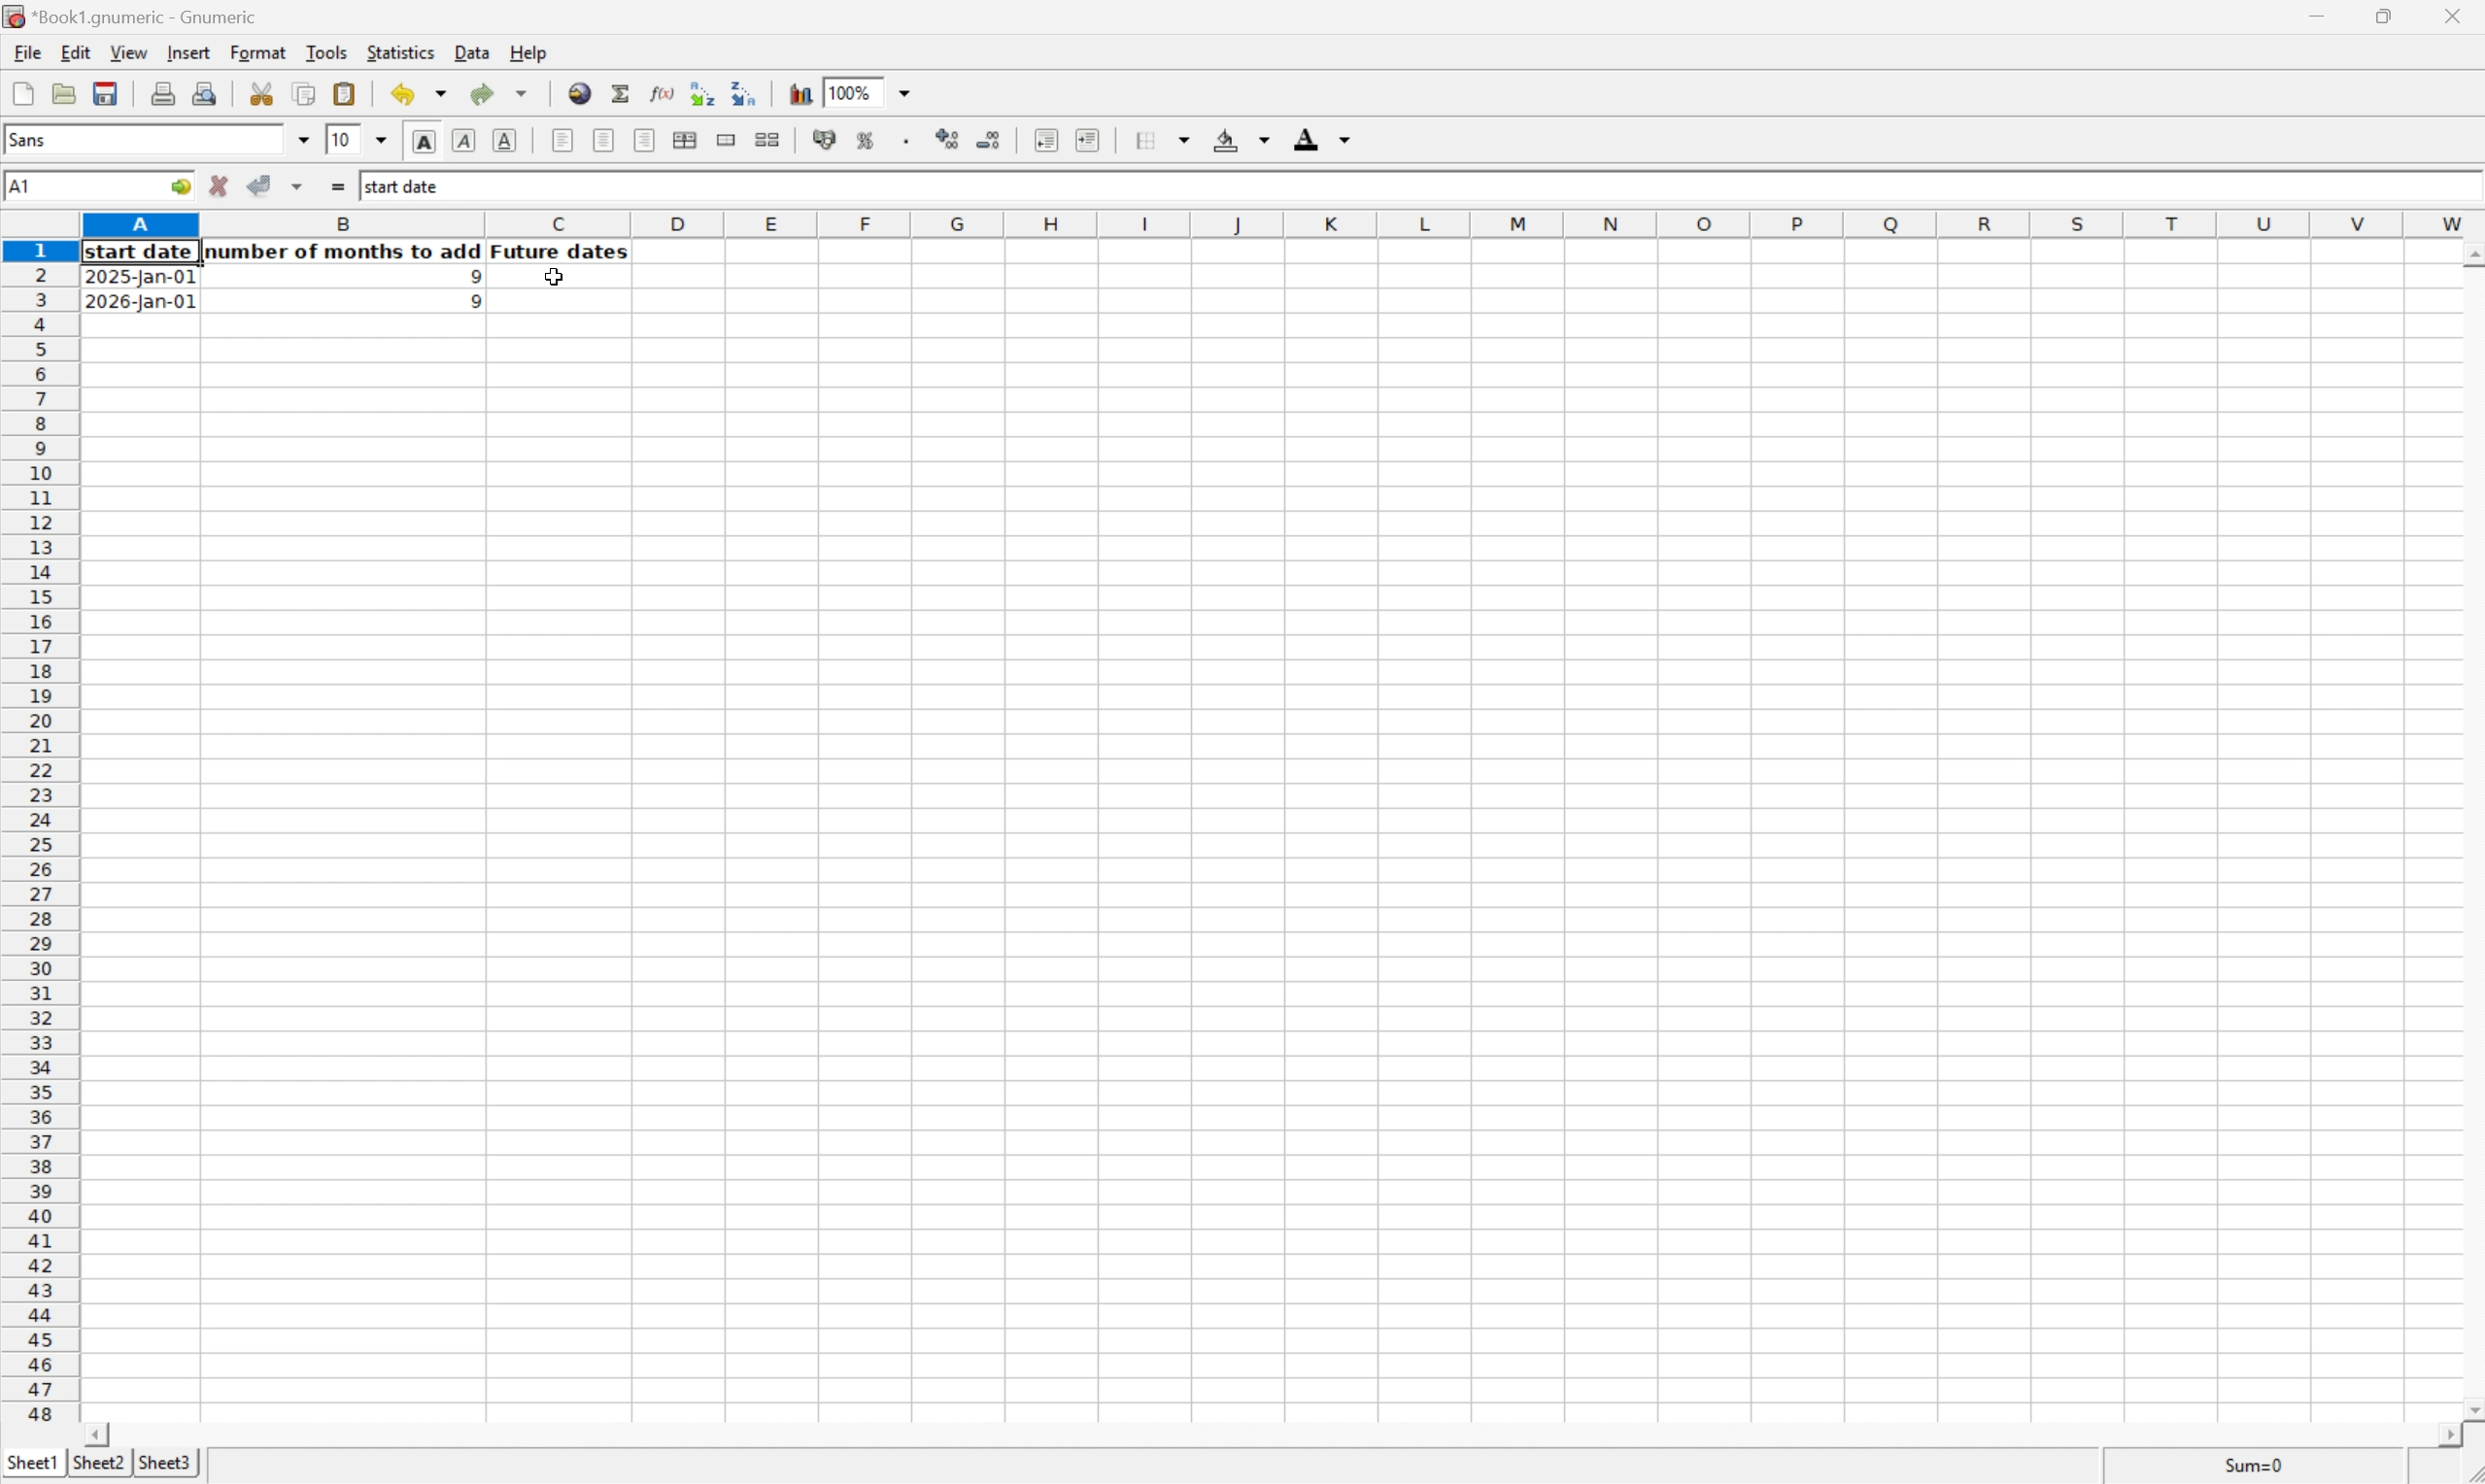 This screenshot has width=2485, height=1484. What do you see at coordinates (401, 50) in the screenshot?
I see `Statistics` at bounding box center [401, 50].